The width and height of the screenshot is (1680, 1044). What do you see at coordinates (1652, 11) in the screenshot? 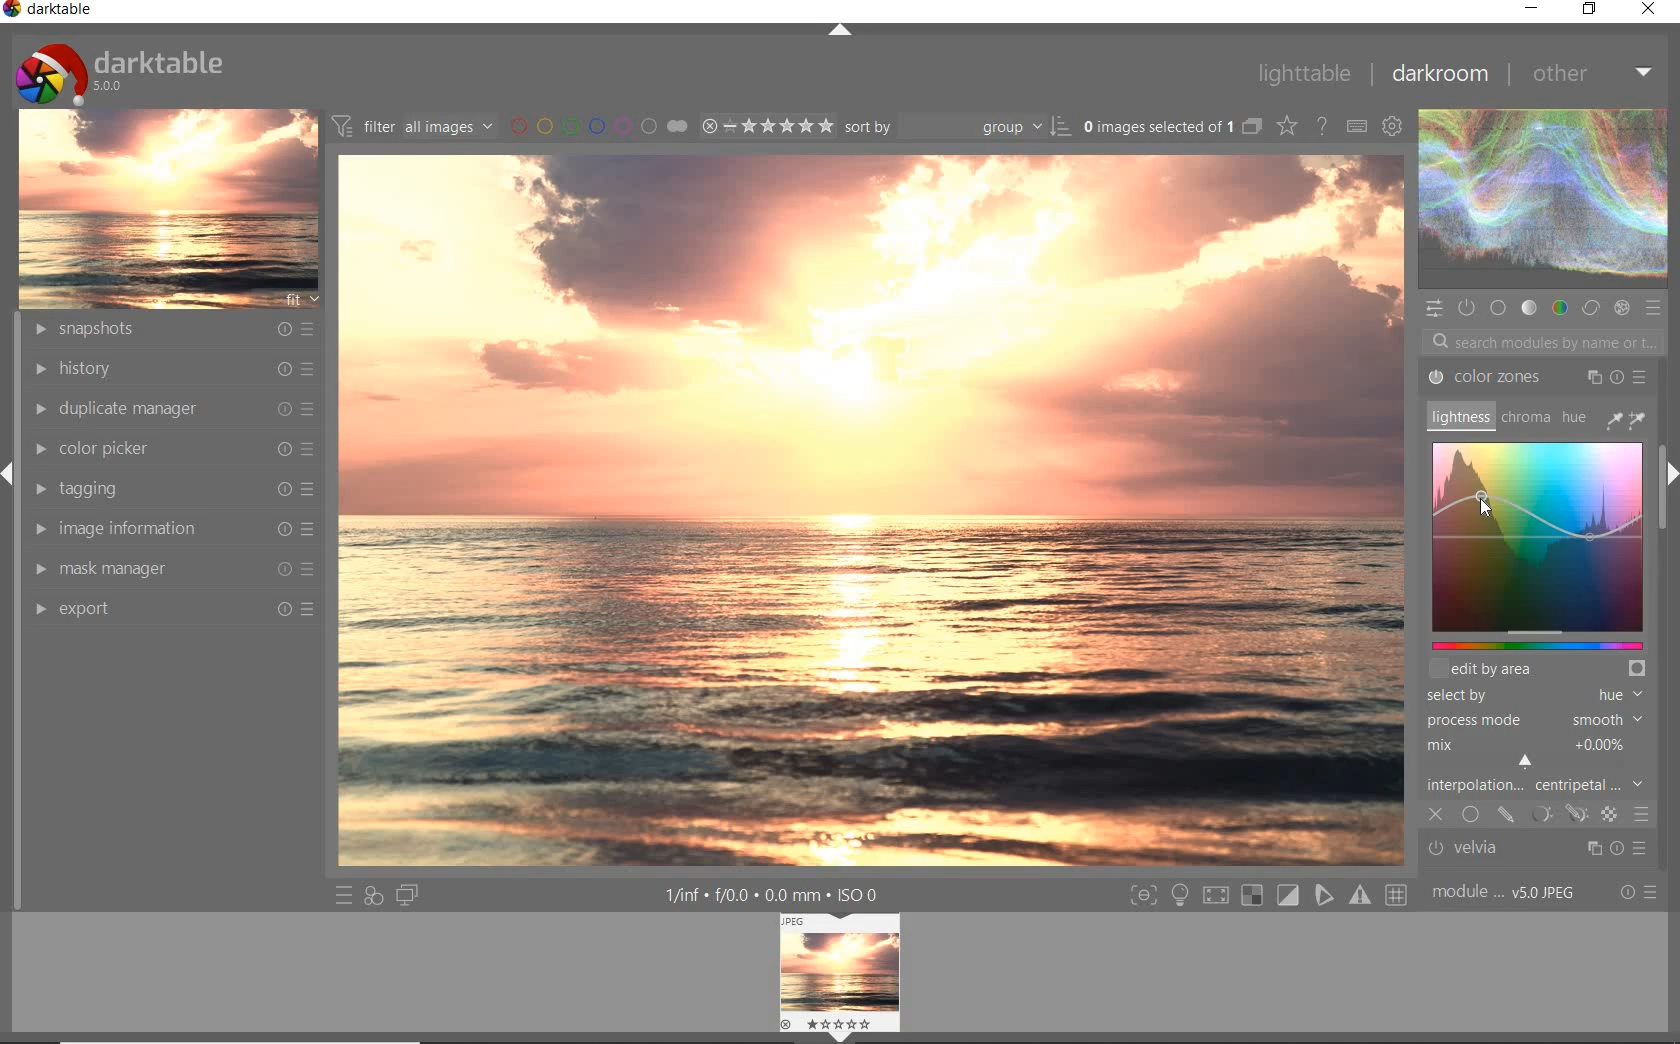
I see `close` at bounding box center [1652, 11].